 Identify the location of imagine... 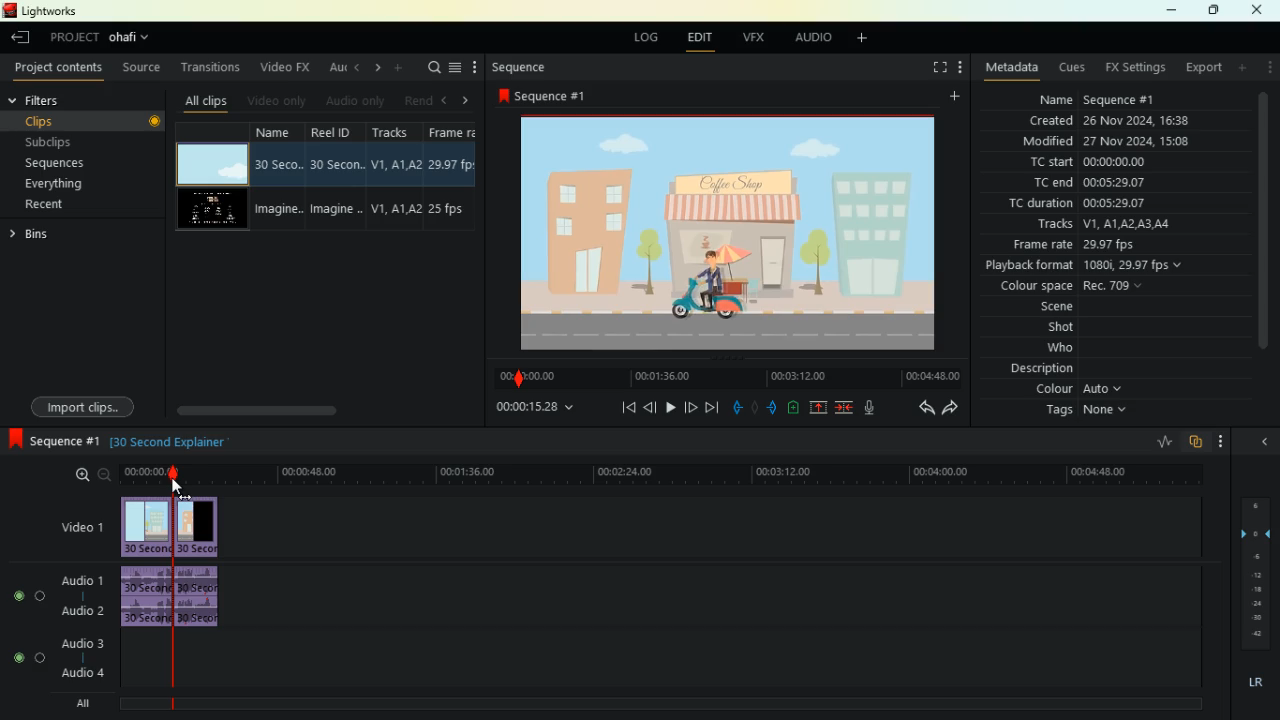
(336, 210).